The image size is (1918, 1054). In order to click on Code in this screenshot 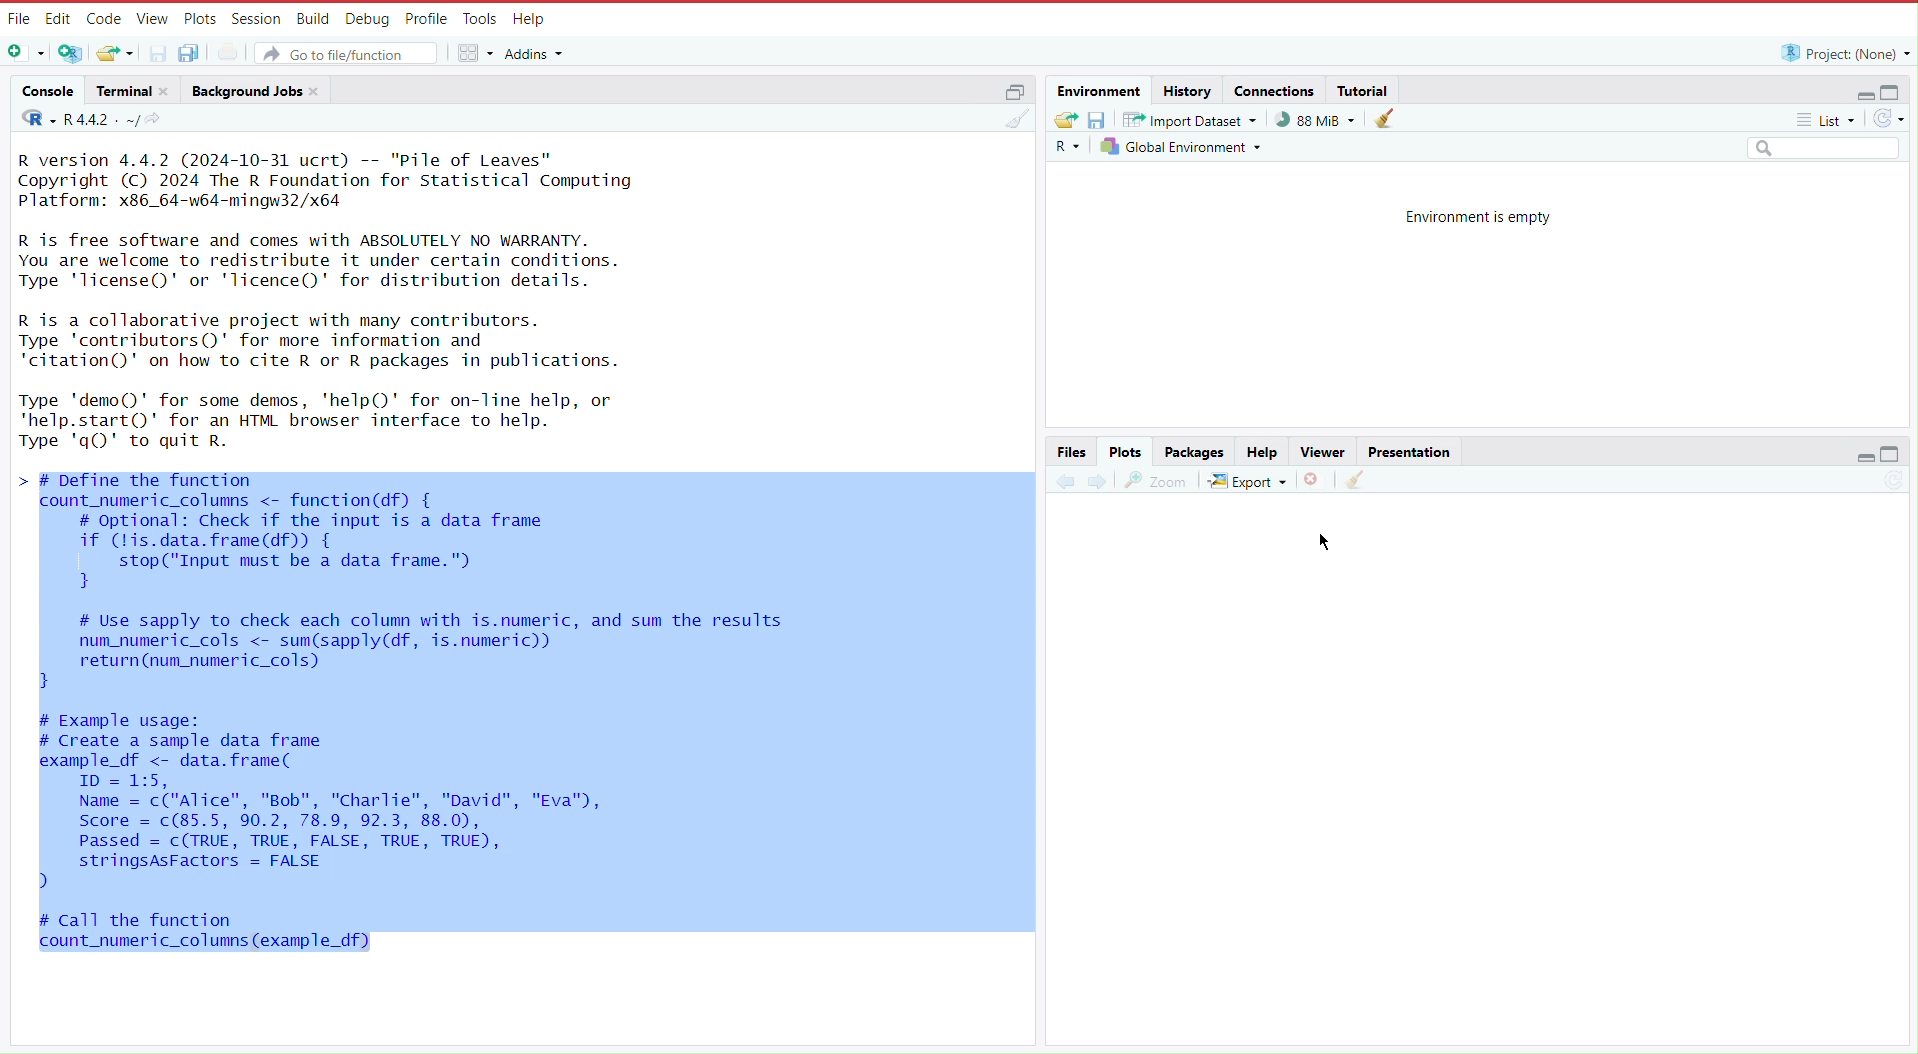, I will do `click(103, 19)`.